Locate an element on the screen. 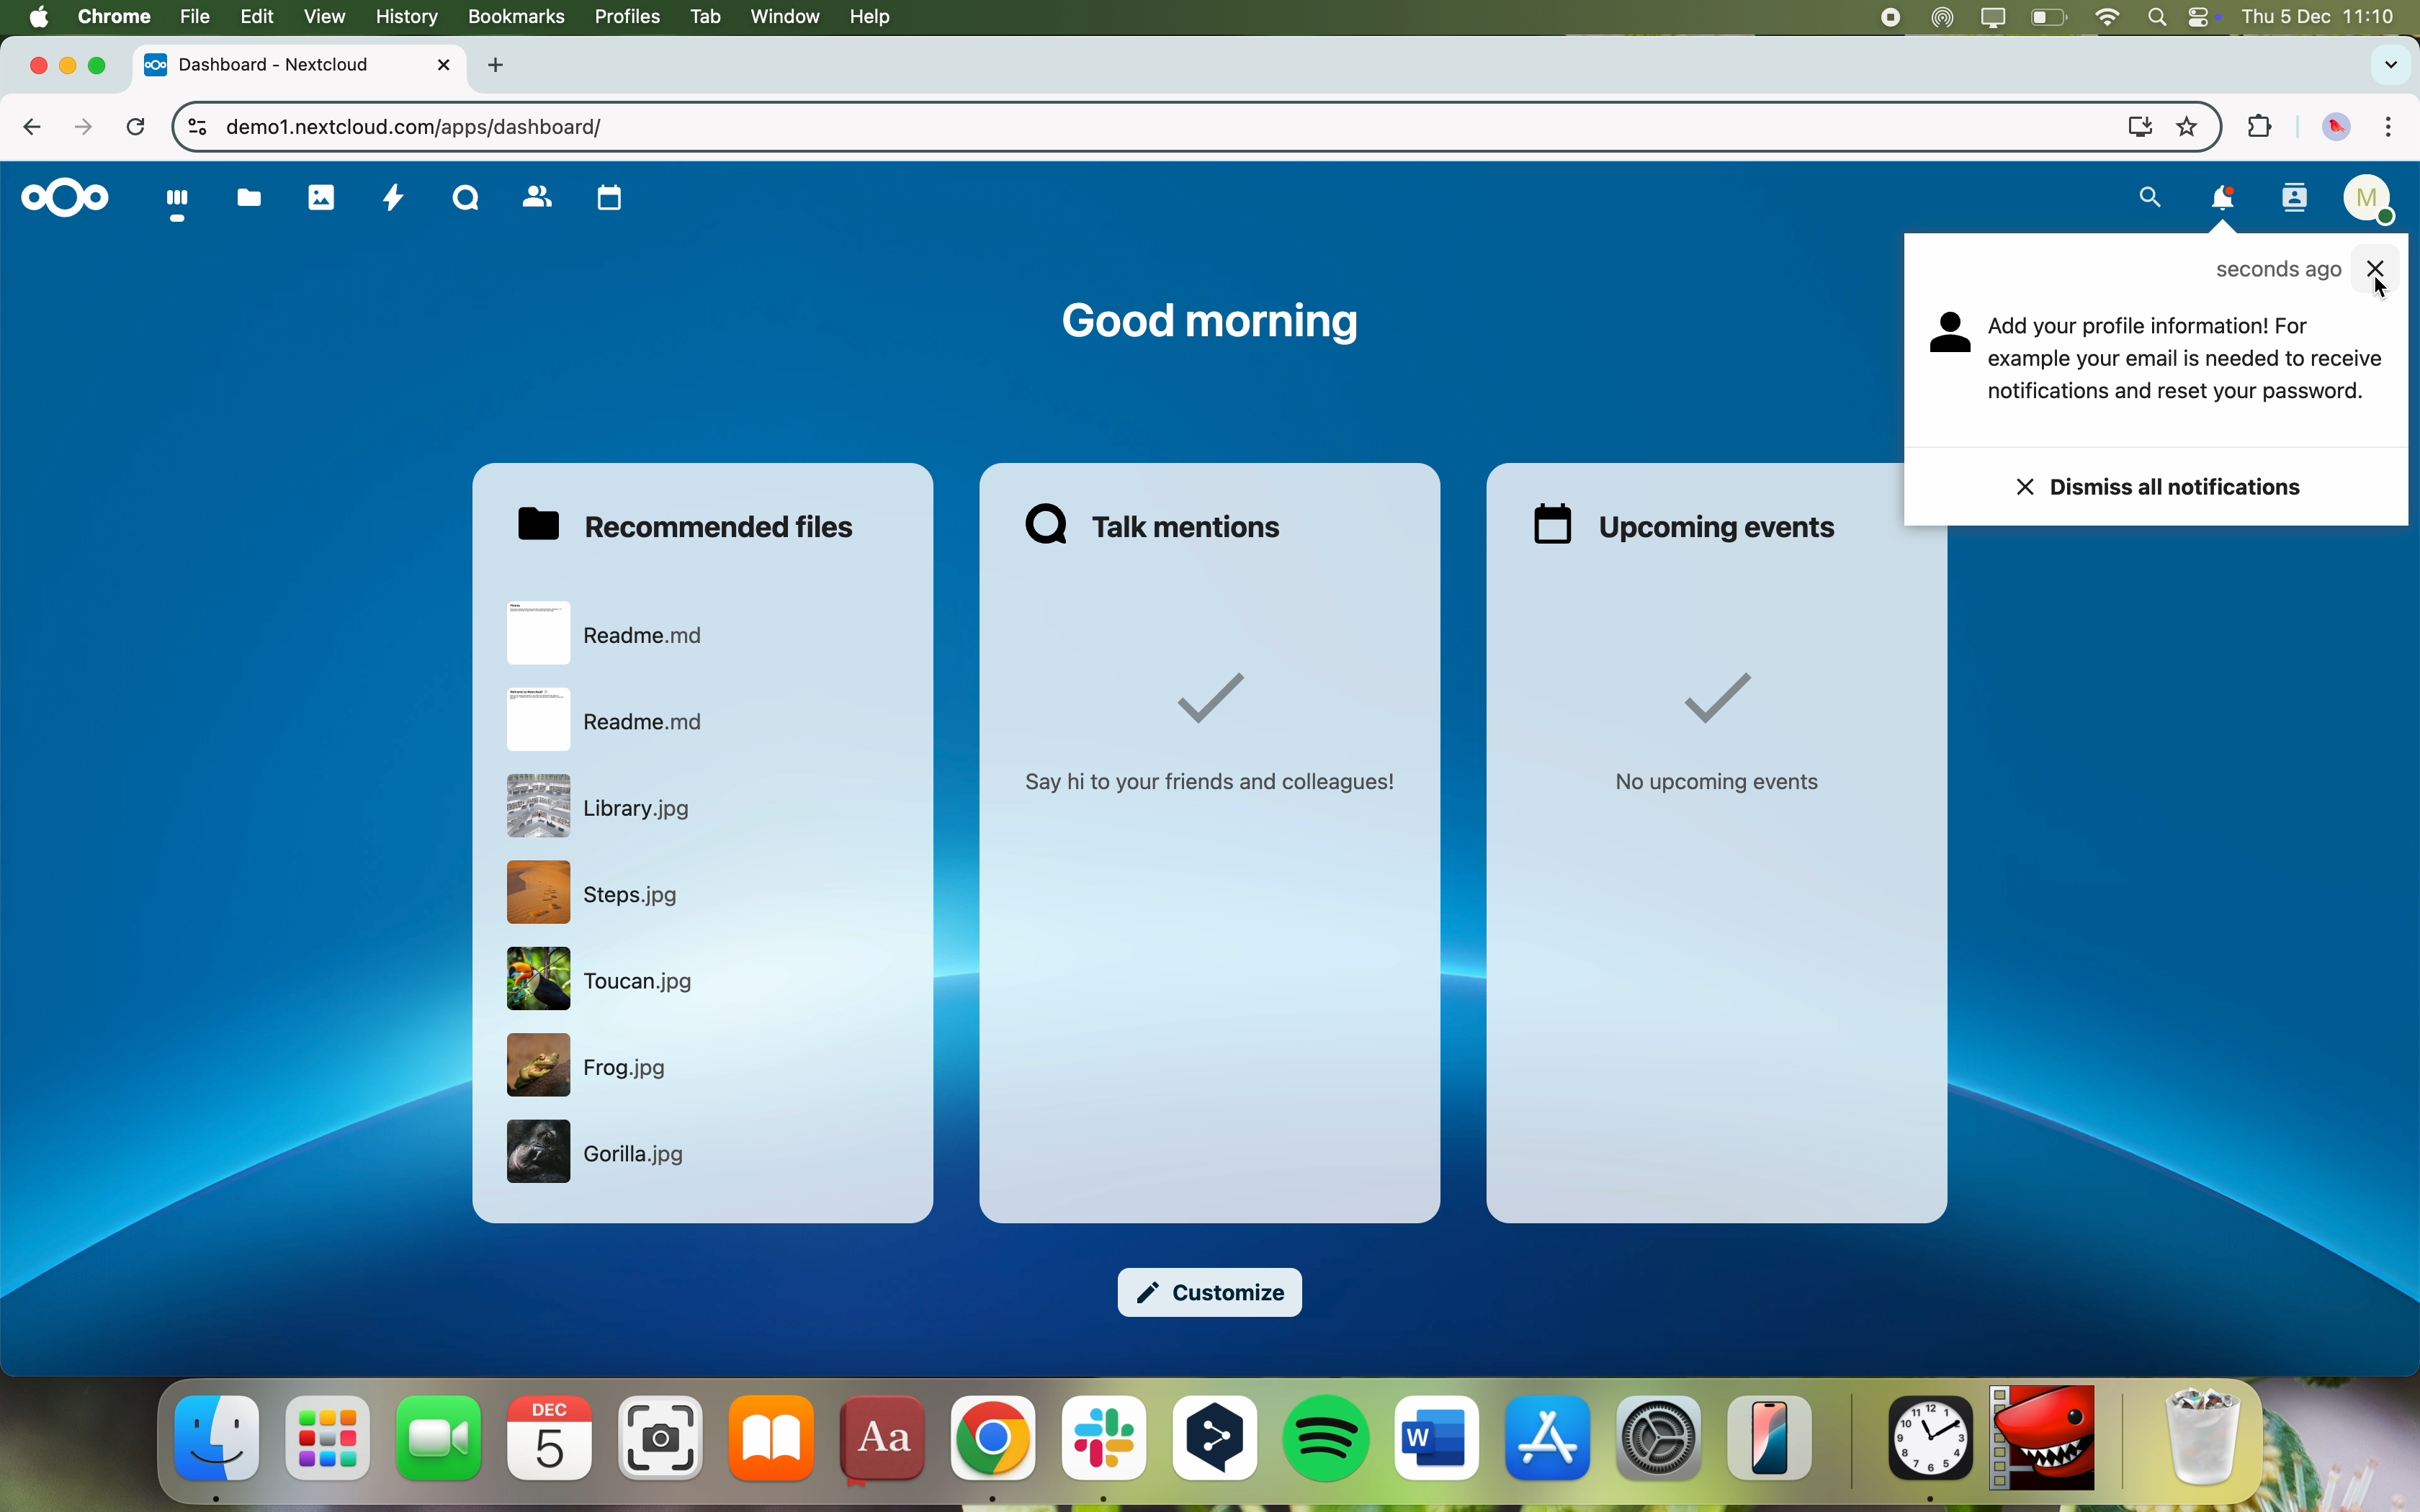 The width and height of the screenshot is (2420, 1512). URL is located at coordinates (417, 126).